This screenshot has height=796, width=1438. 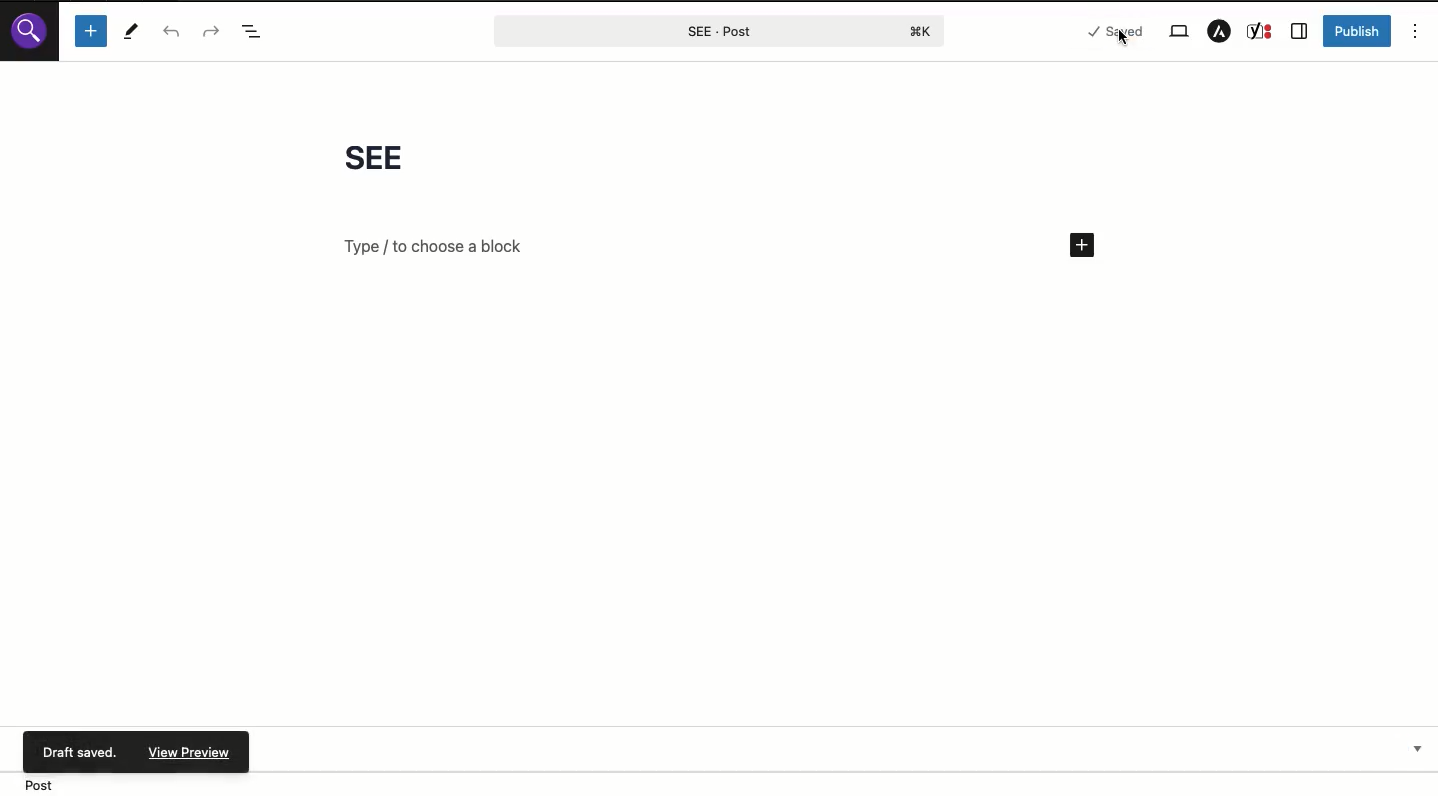 I want to click on View, so click(x=1182, y=31).